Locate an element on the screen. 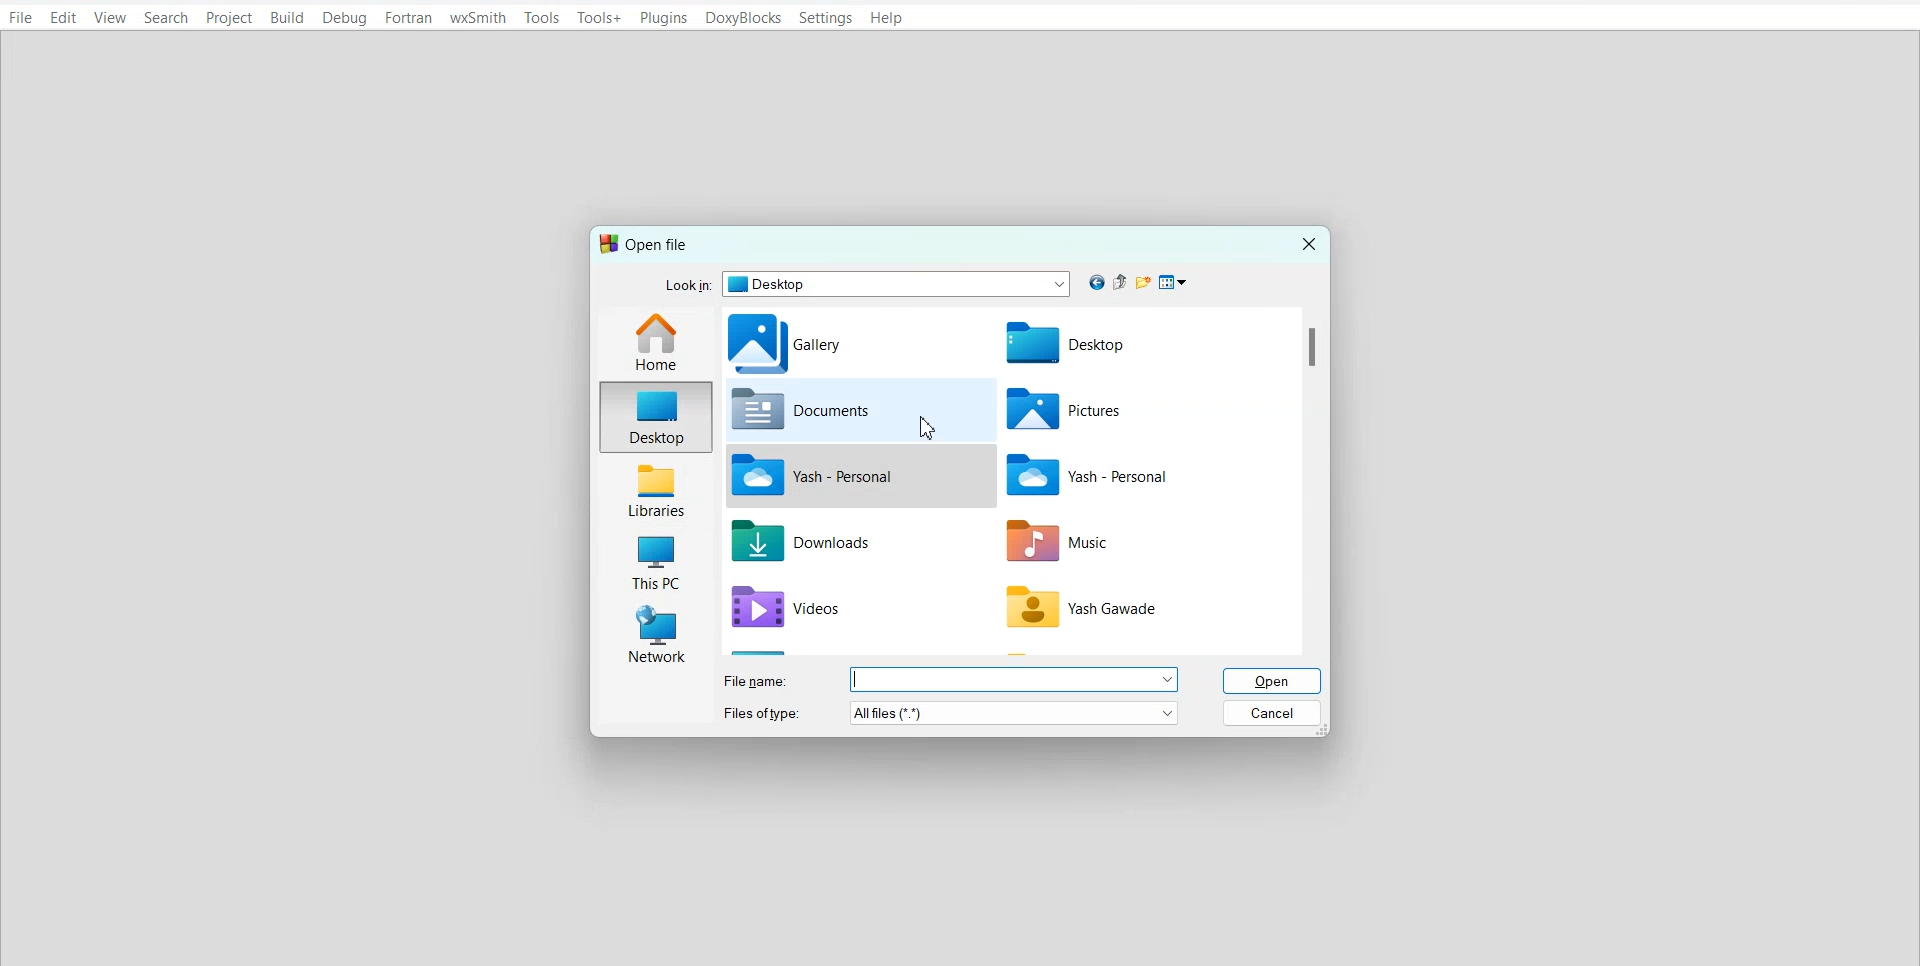  Look in is located at coordinates (867, 284).